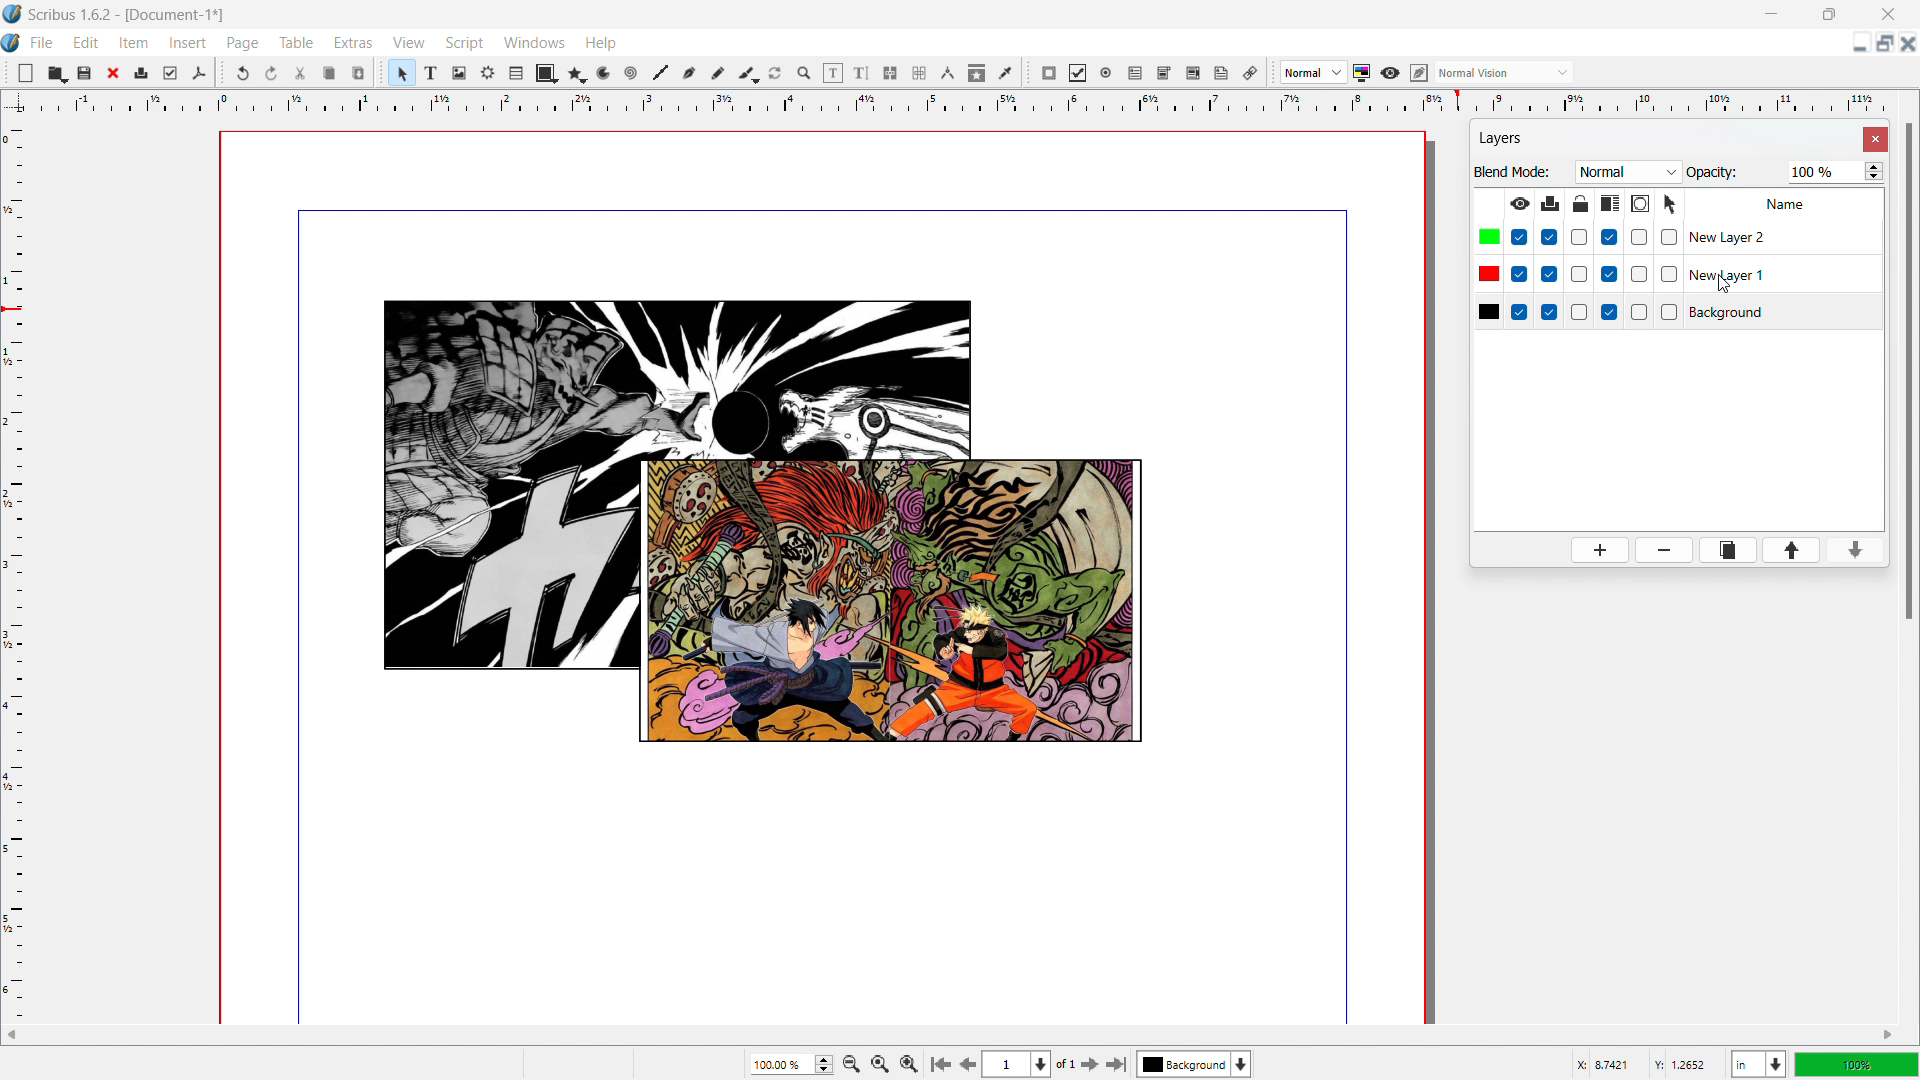  Describe the element at coordinates (1136, 73) in the screenshot. I see `pdf text field` at that location.